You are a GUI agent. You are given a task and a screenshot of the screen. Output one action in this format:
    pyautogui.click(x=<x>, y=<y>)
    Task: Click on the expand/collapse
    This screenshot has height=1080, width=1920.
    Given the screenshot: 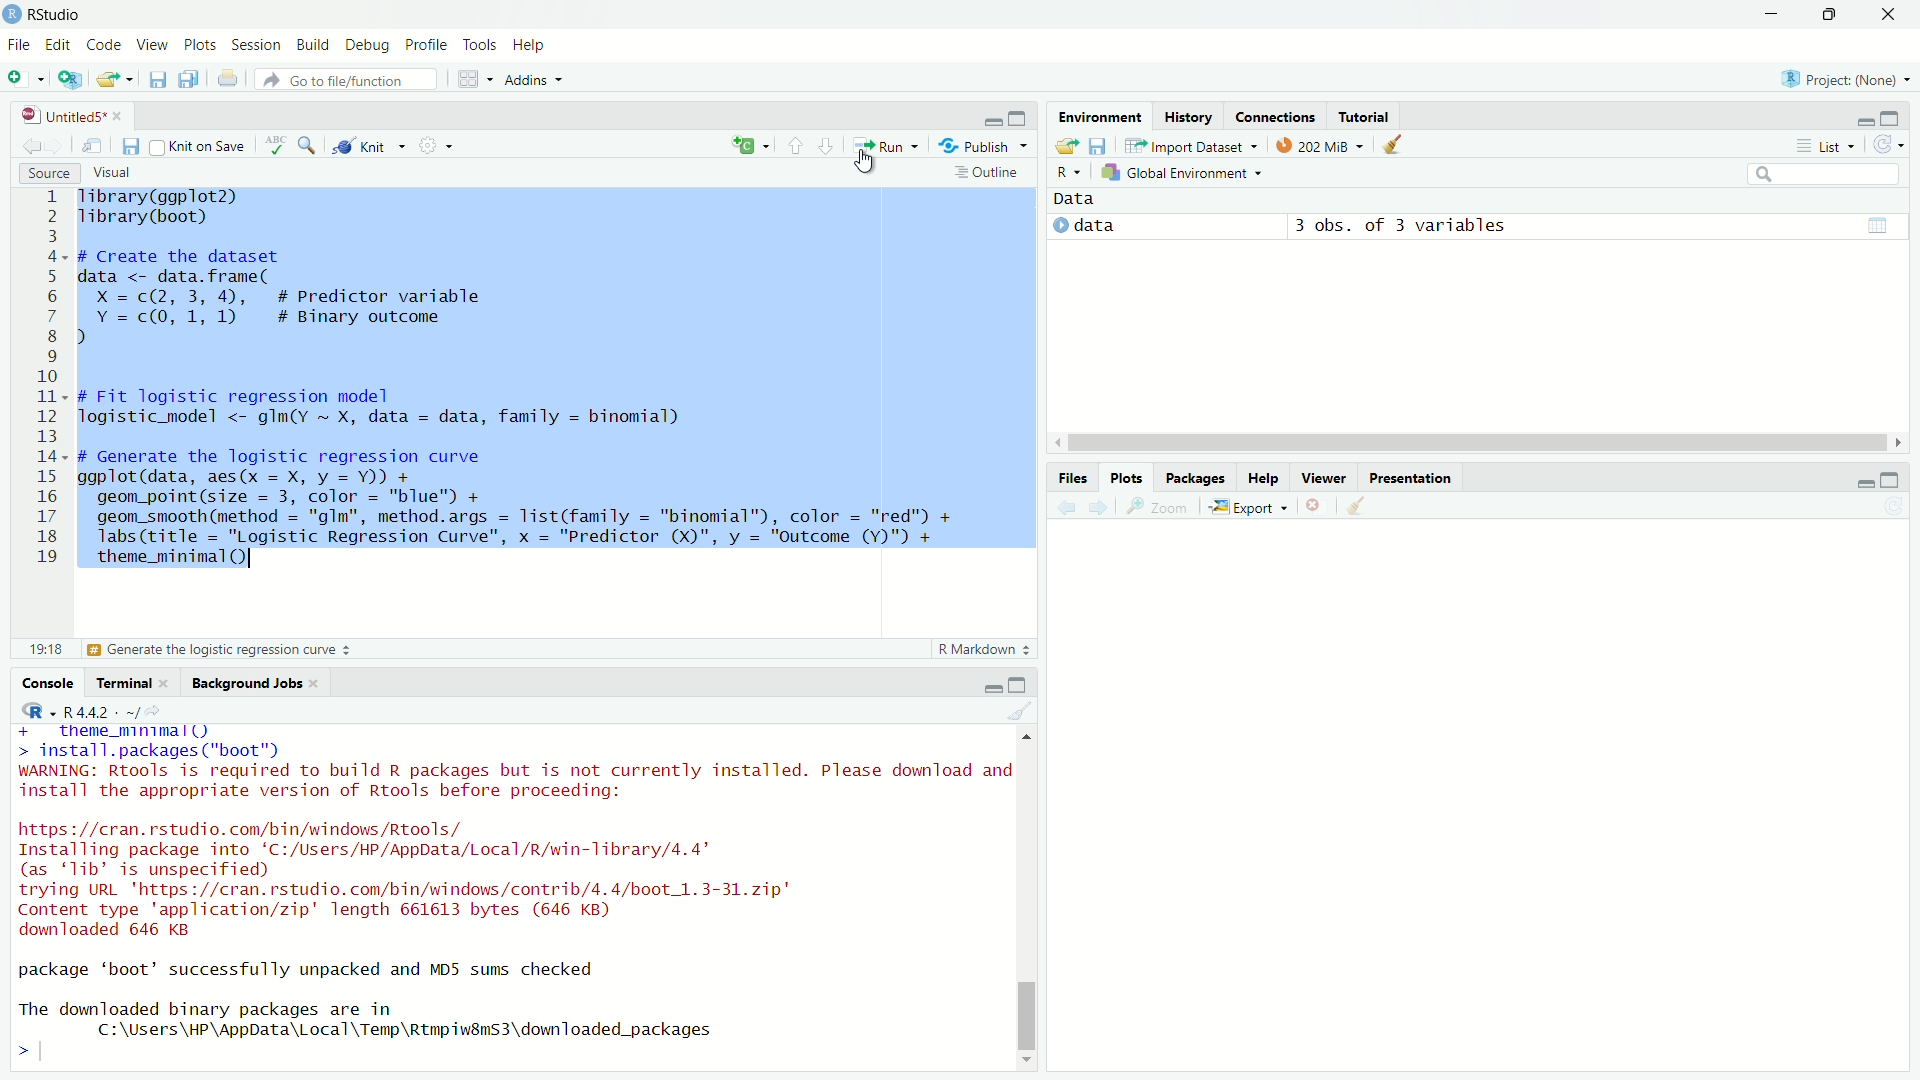 What is the action you would take?
    pyautogui.click(x=1059, y=225)
    